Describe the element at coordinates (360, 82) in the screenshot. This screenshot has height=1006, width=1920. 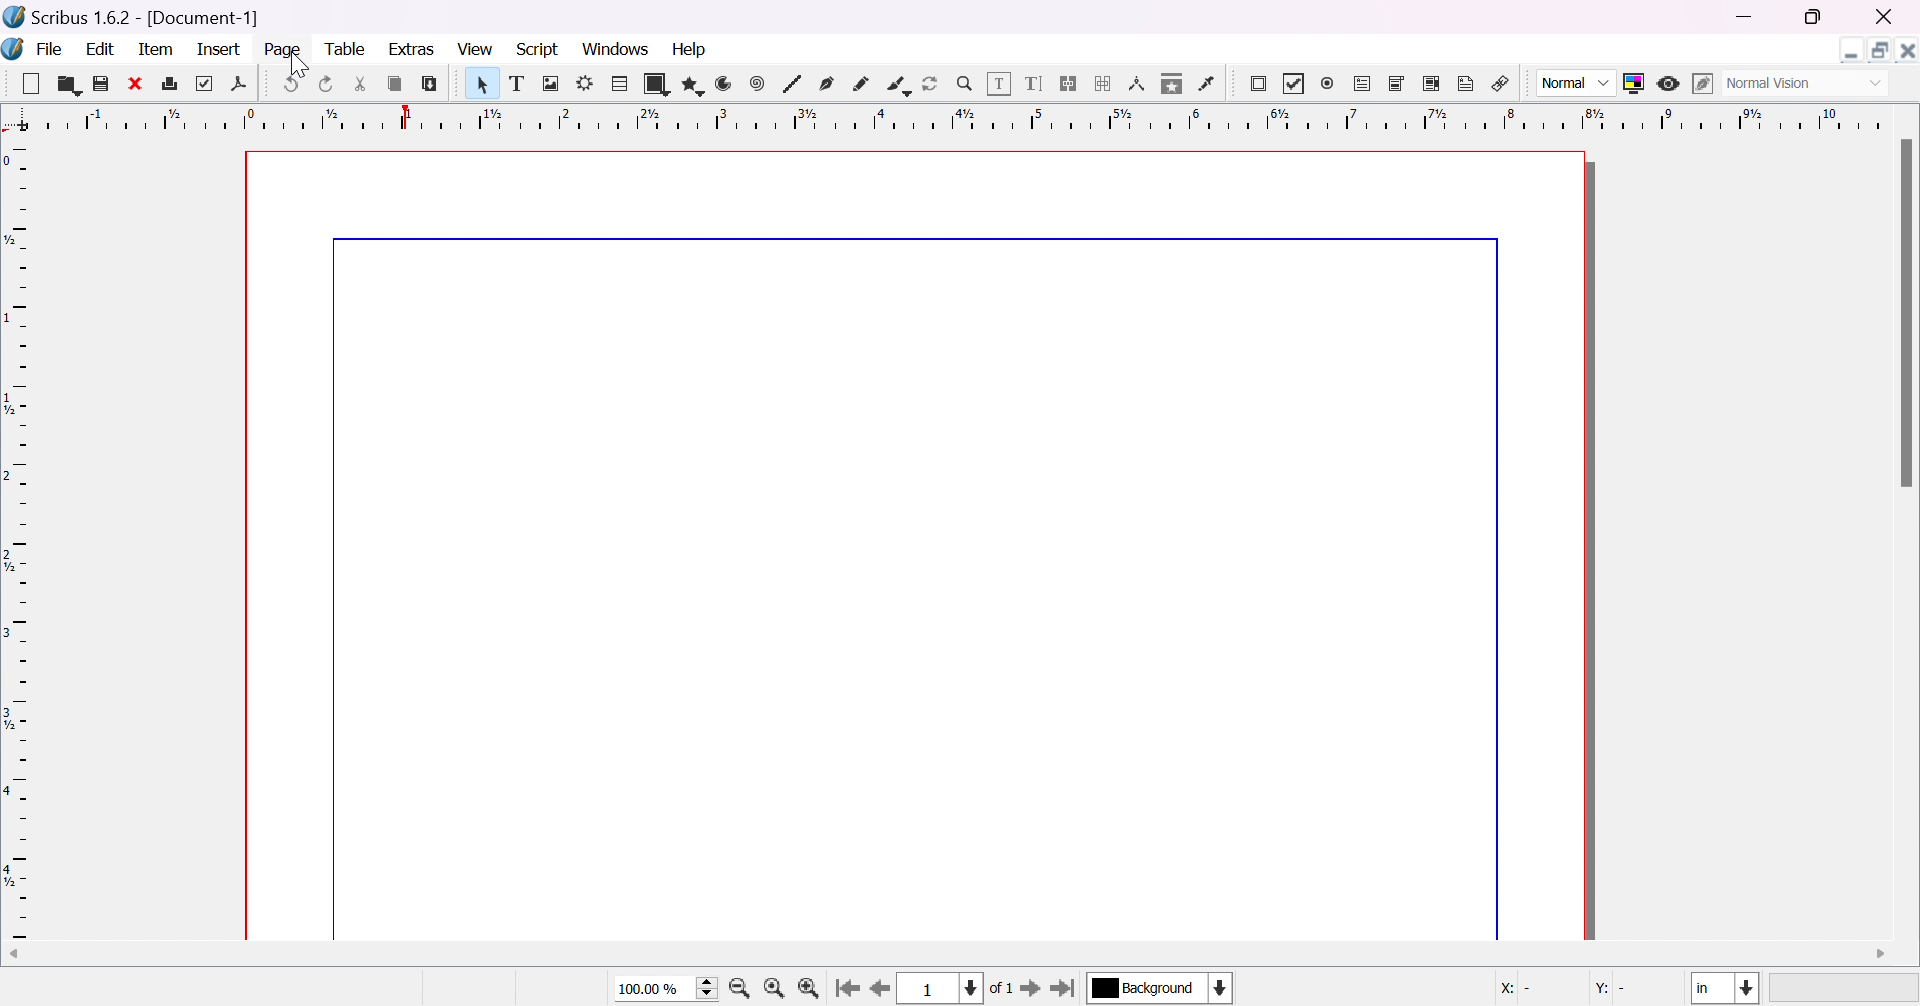
I see `cut` at that location.